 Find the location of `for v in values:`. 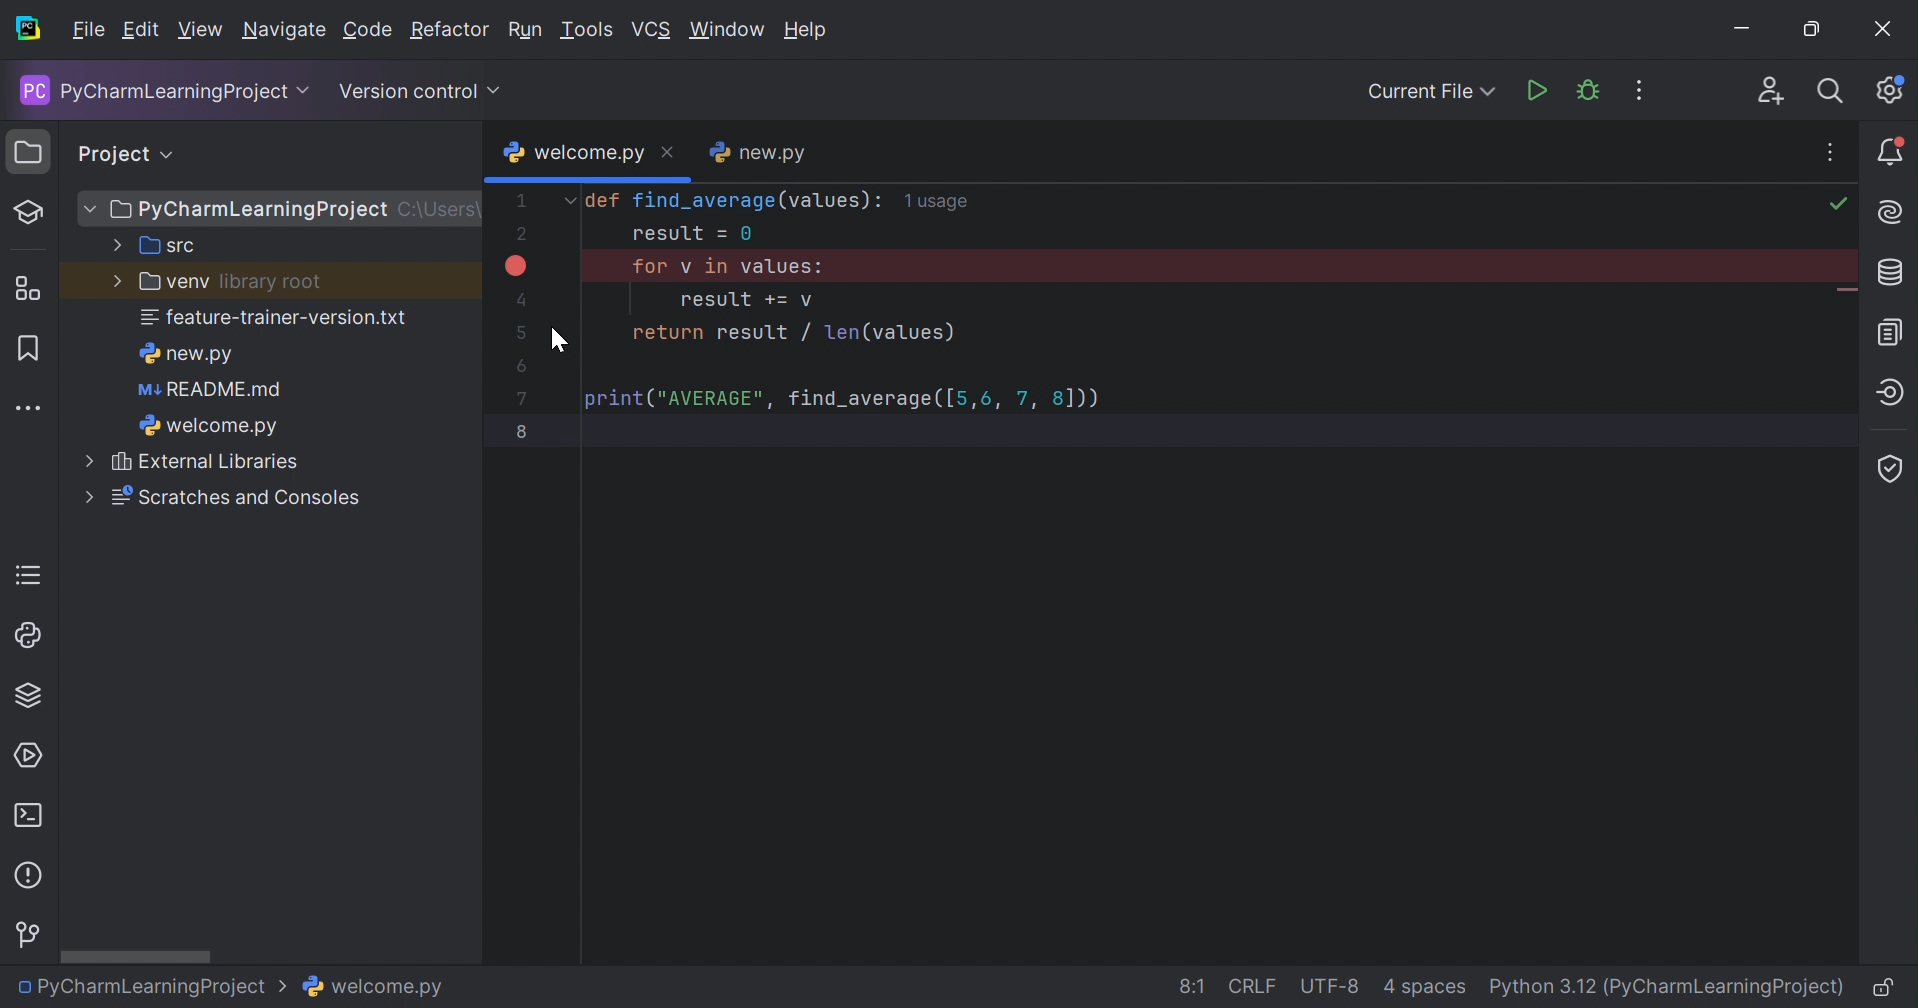

for v in values: is located at coordinates (730, 264).